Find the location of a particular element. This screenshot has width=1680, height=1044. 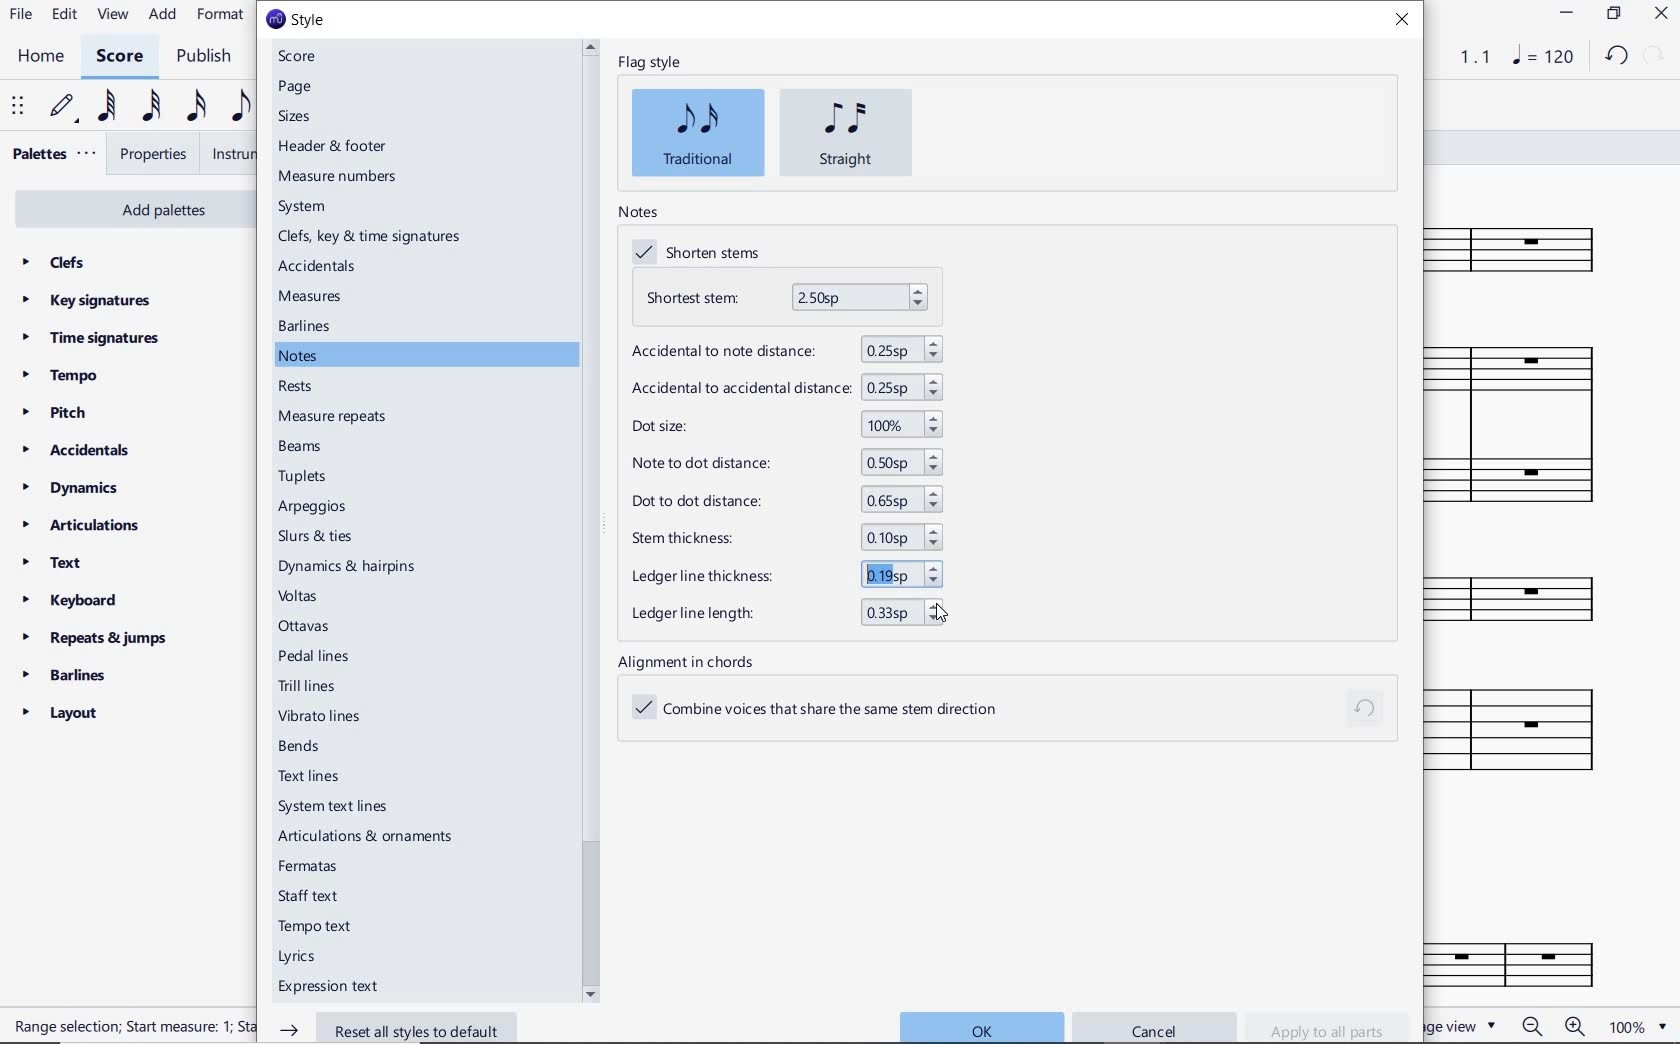

reset to default is located at coordinates (1366, 710).